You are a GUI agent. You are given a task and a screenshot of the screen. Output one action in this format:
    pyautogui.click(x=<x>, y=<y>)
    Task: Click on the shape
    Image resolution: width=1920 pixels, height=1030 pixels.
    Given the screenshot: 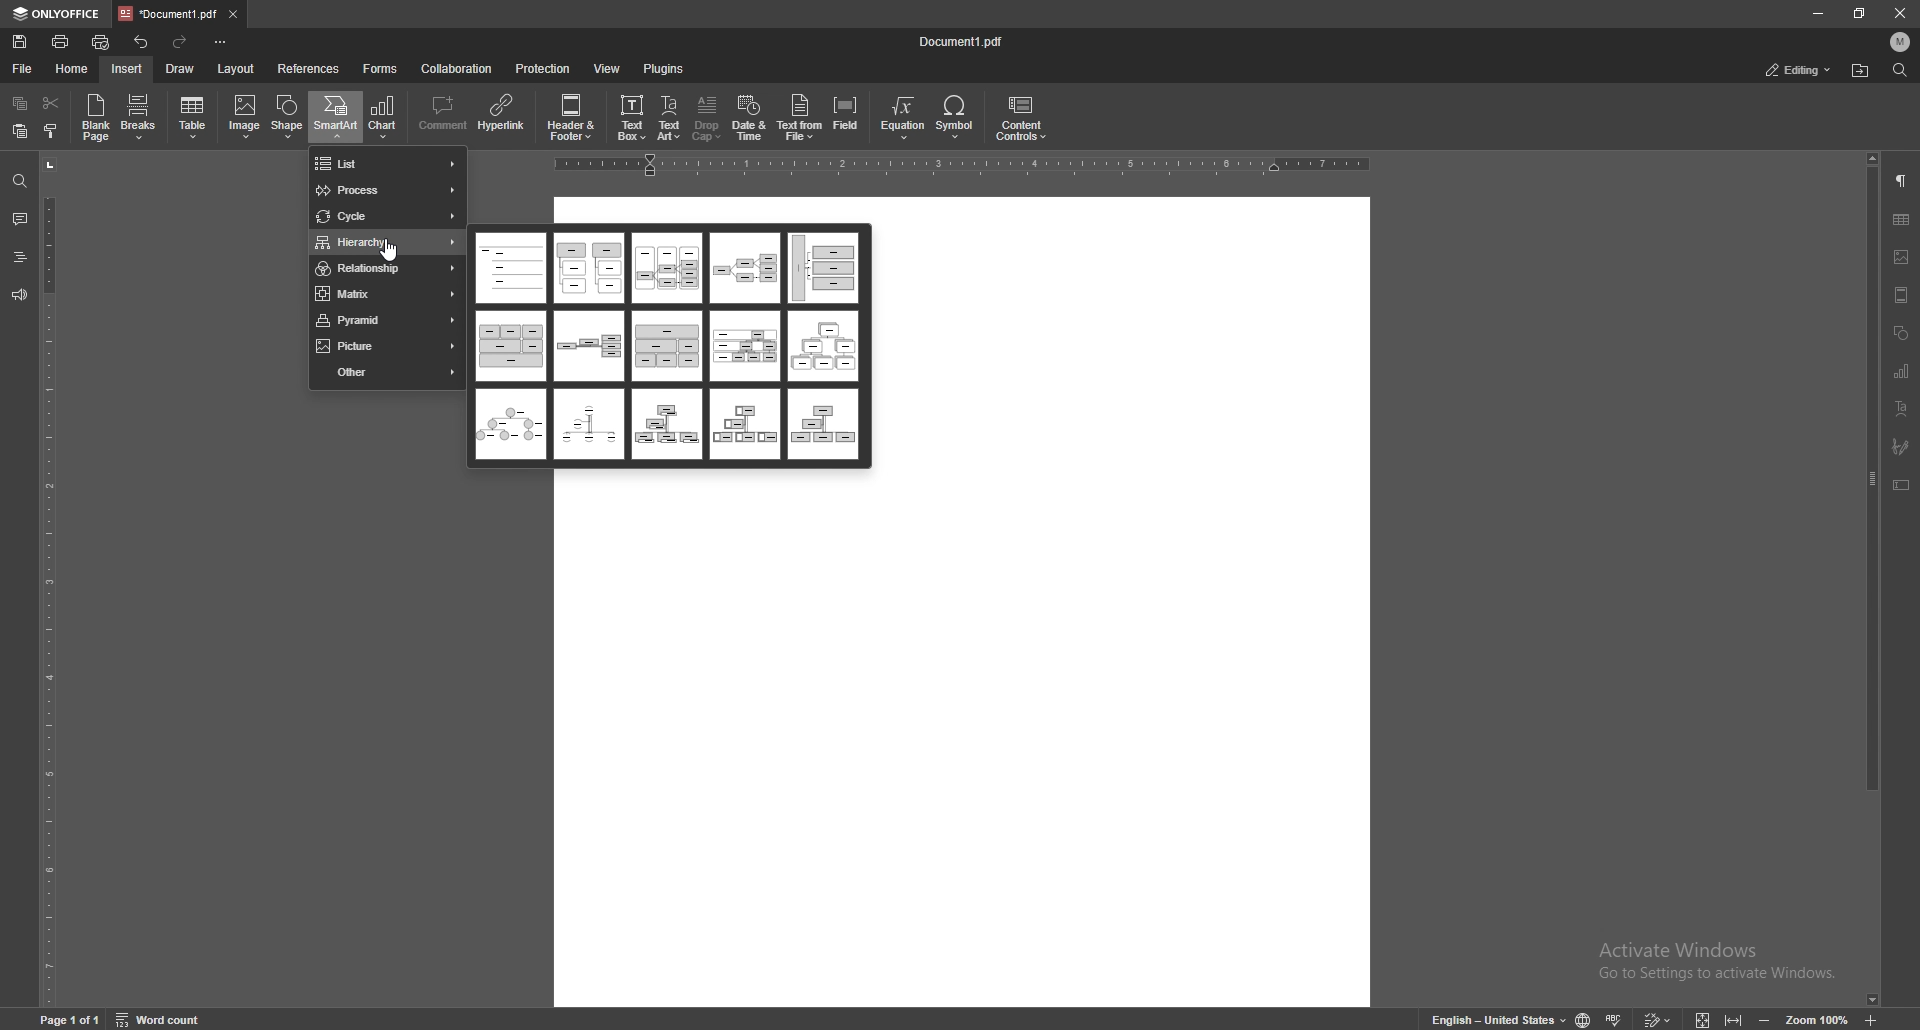 What is the action you would take?
    pyautogui.click(x=289, y=116)
    